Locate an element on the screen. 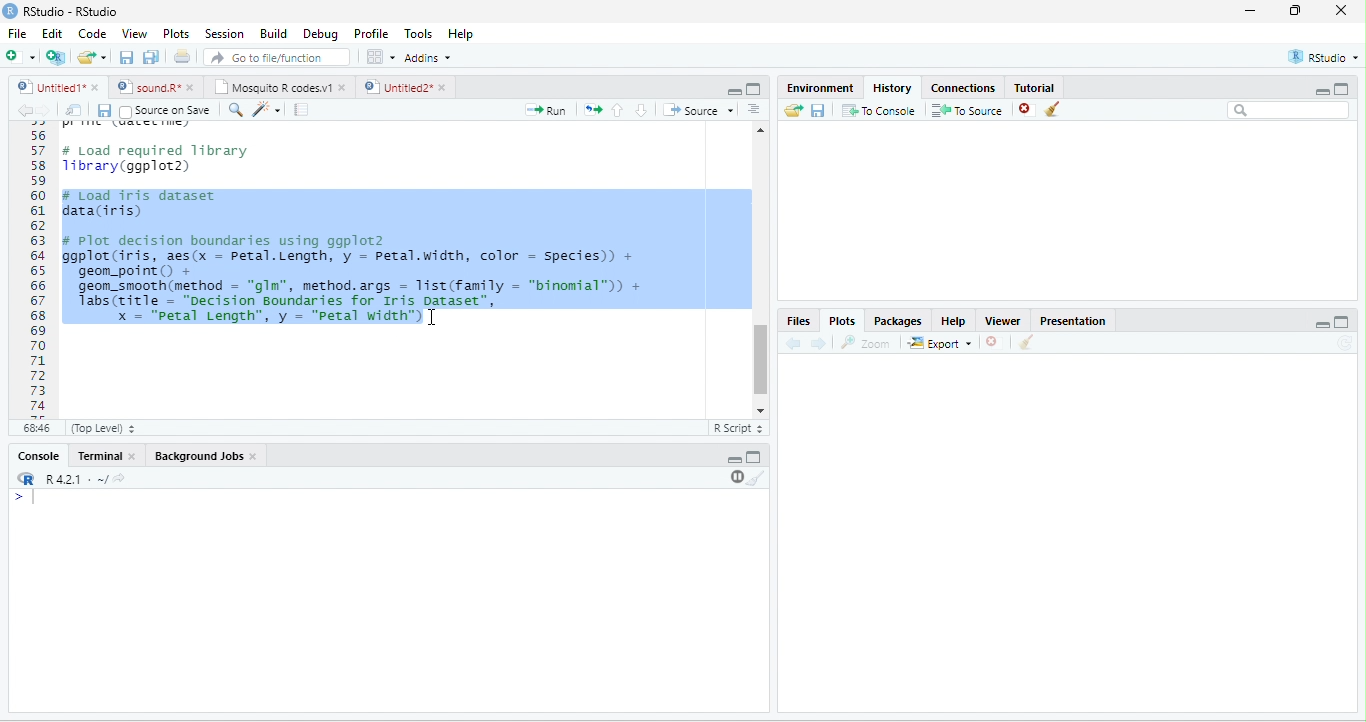 Image resolution: width=1366 pixels, height=722 pixels. search bar is located at coordinates (1289, 109).